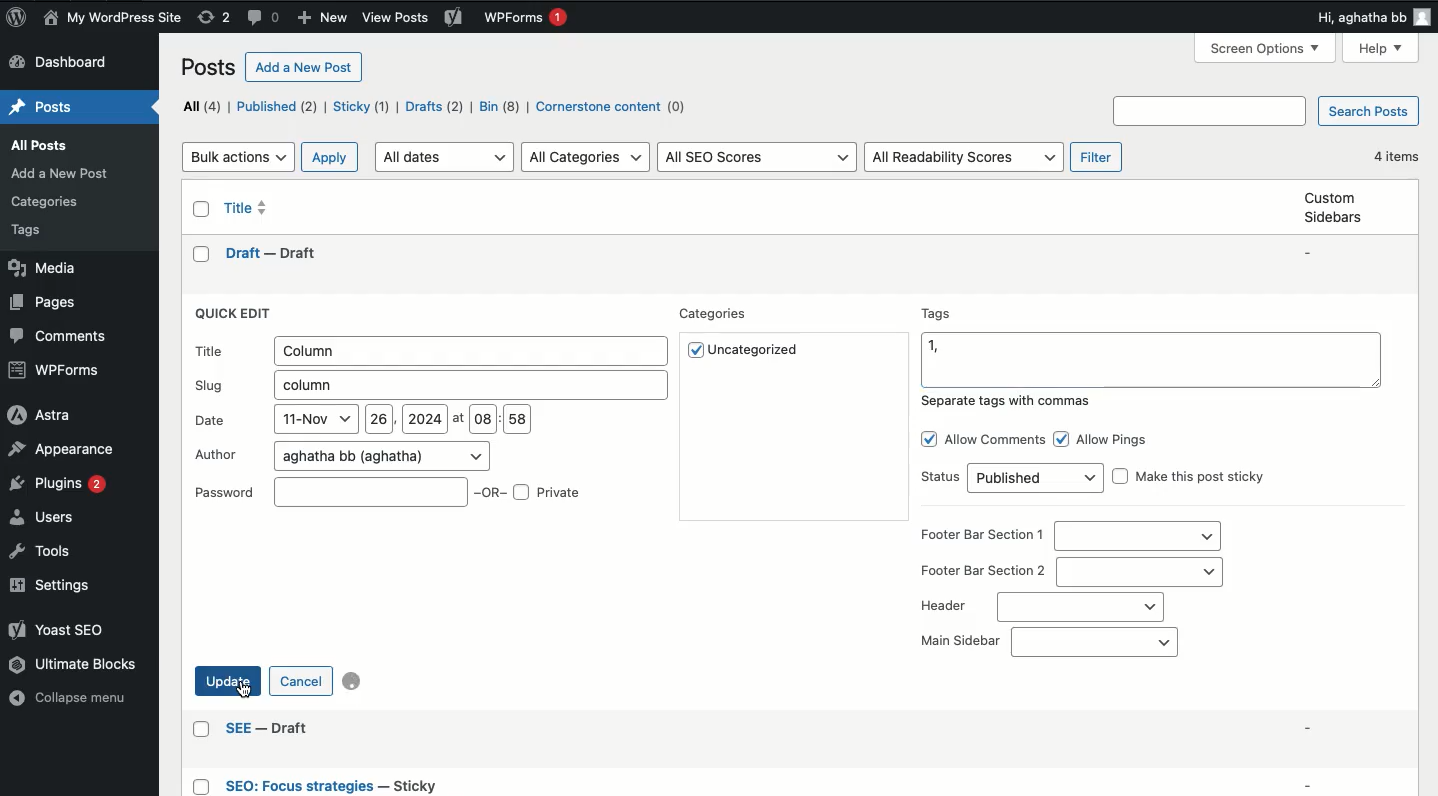 Image resolution: width=1438 pixels, height=796 pixels. Describe the element at coordinates (262, 785) in the screenshot. I see `` at that location.